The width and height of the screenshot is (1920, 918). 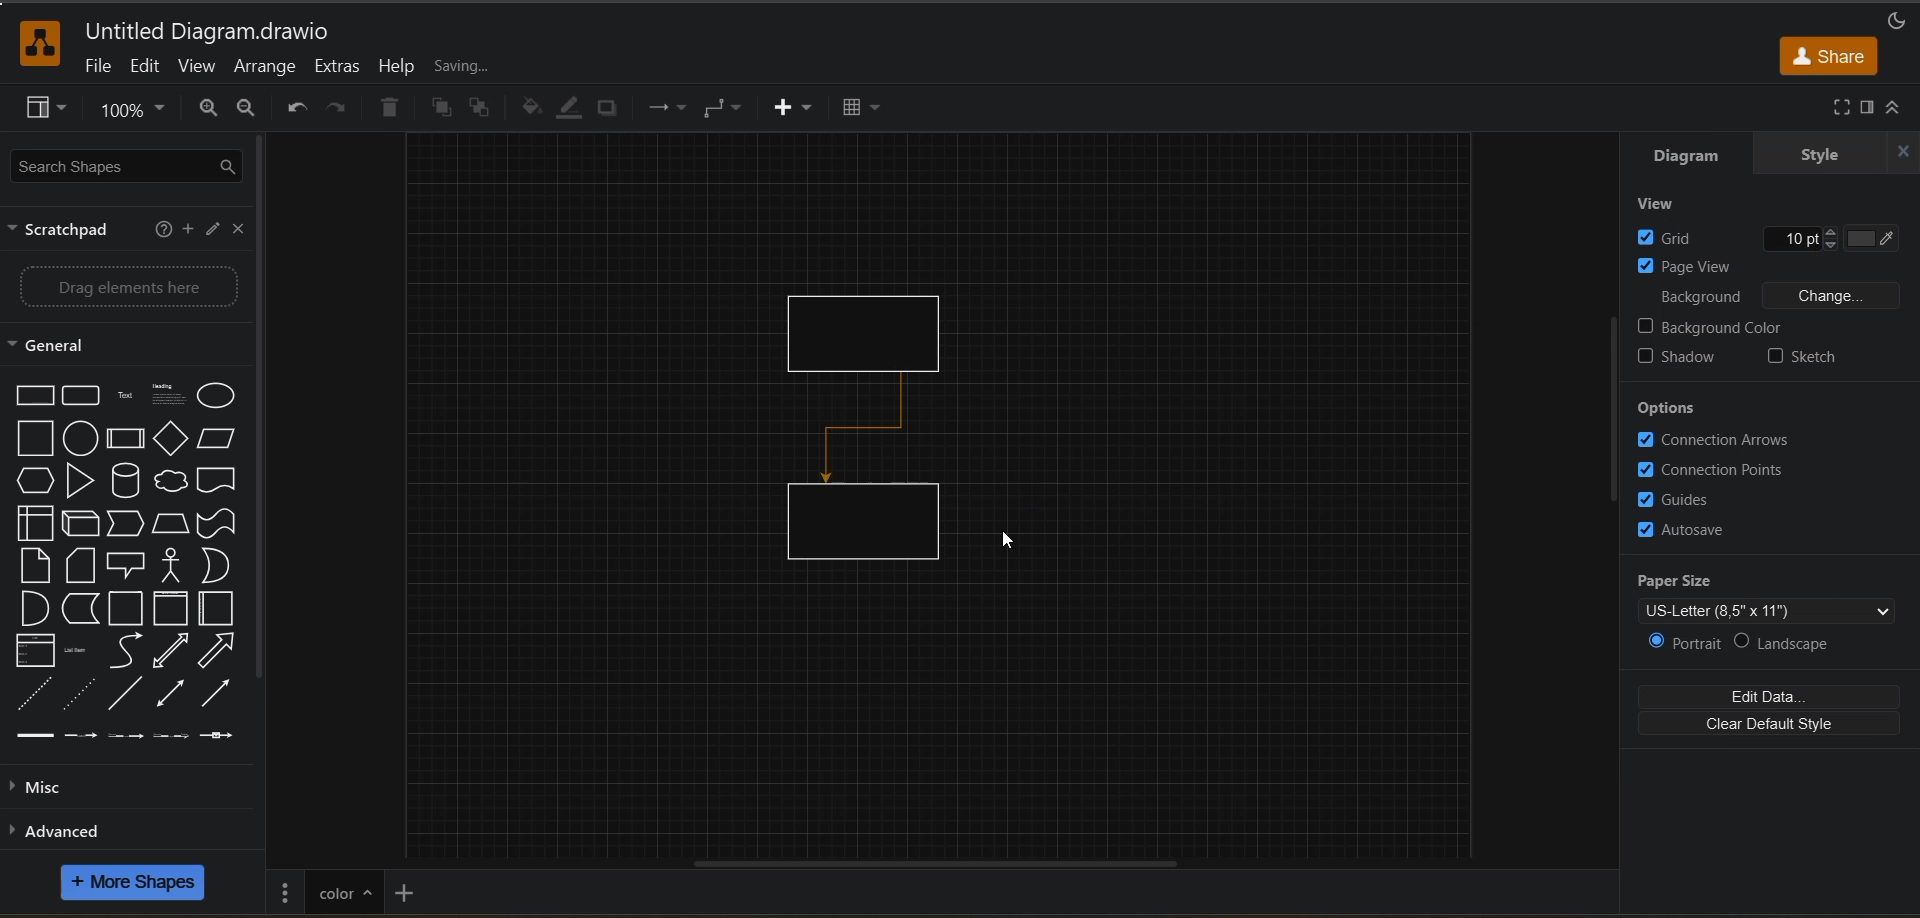 I want to click on landscape, so click(x=1794, y=639).